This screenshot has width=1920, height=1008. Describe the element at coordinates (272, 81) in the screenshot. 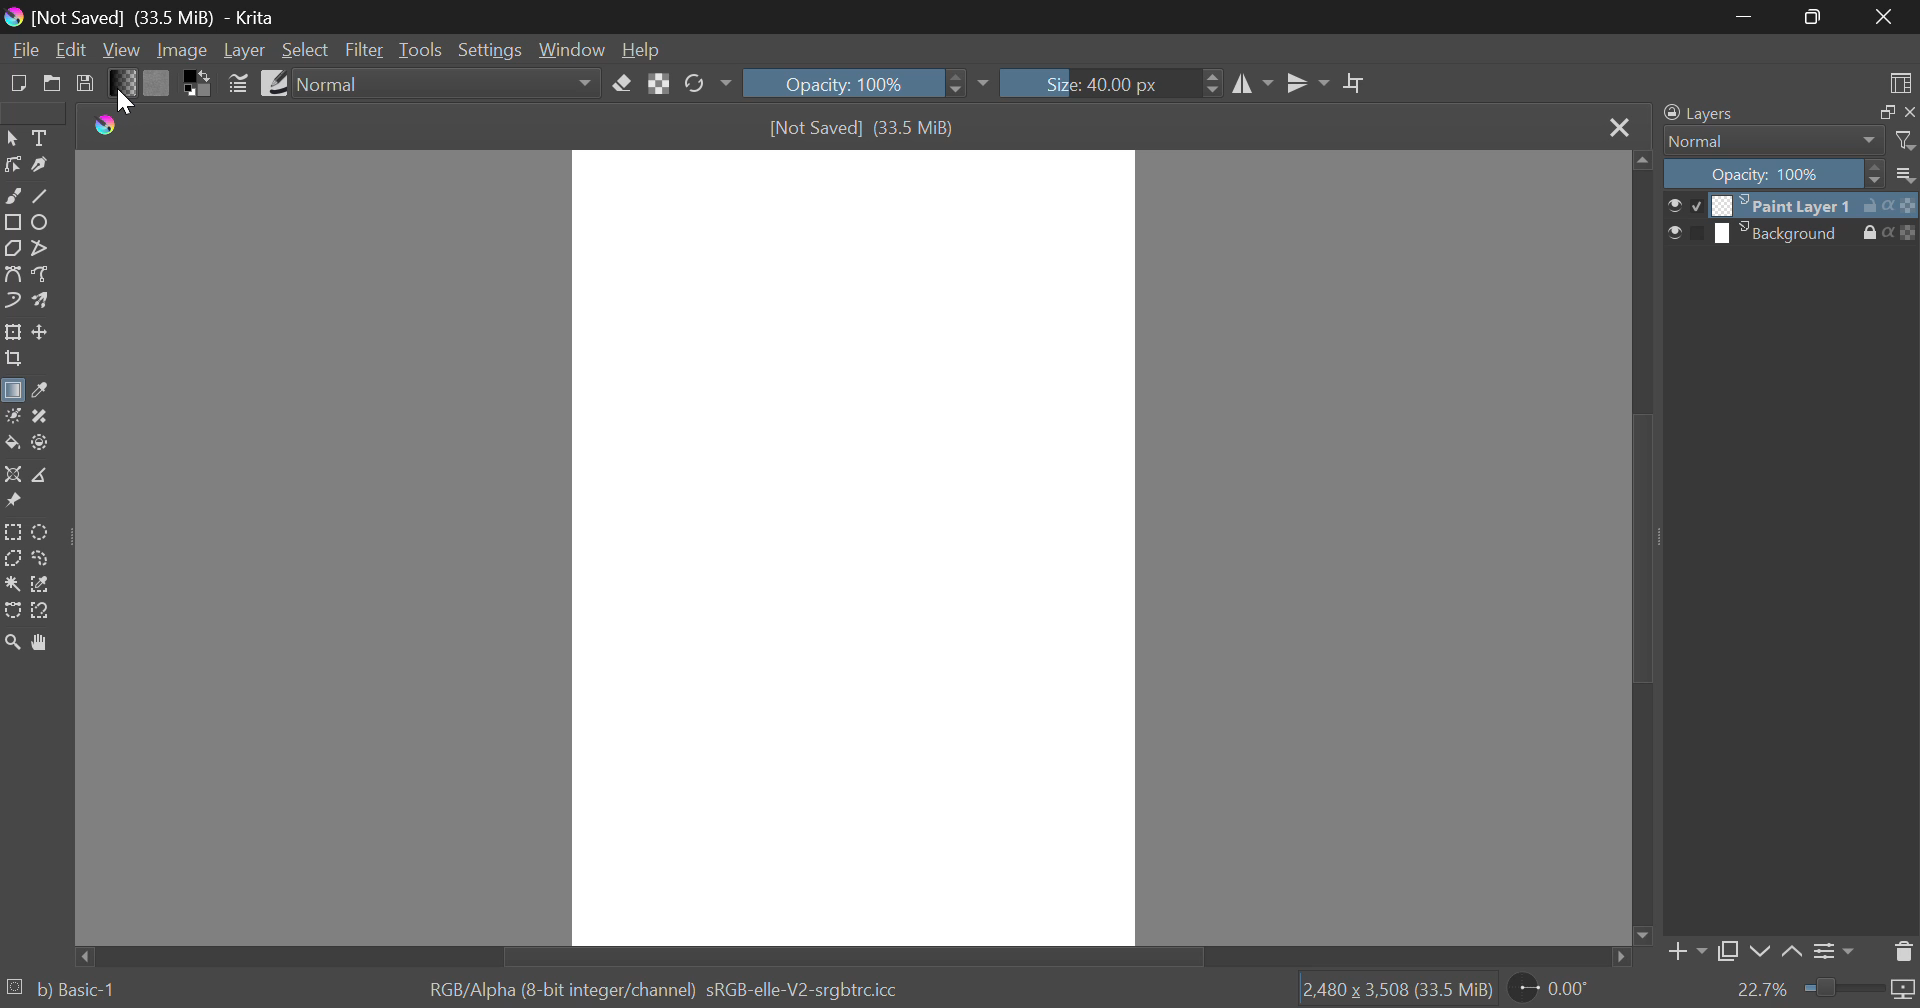

I see `Brush Presets` at that location.